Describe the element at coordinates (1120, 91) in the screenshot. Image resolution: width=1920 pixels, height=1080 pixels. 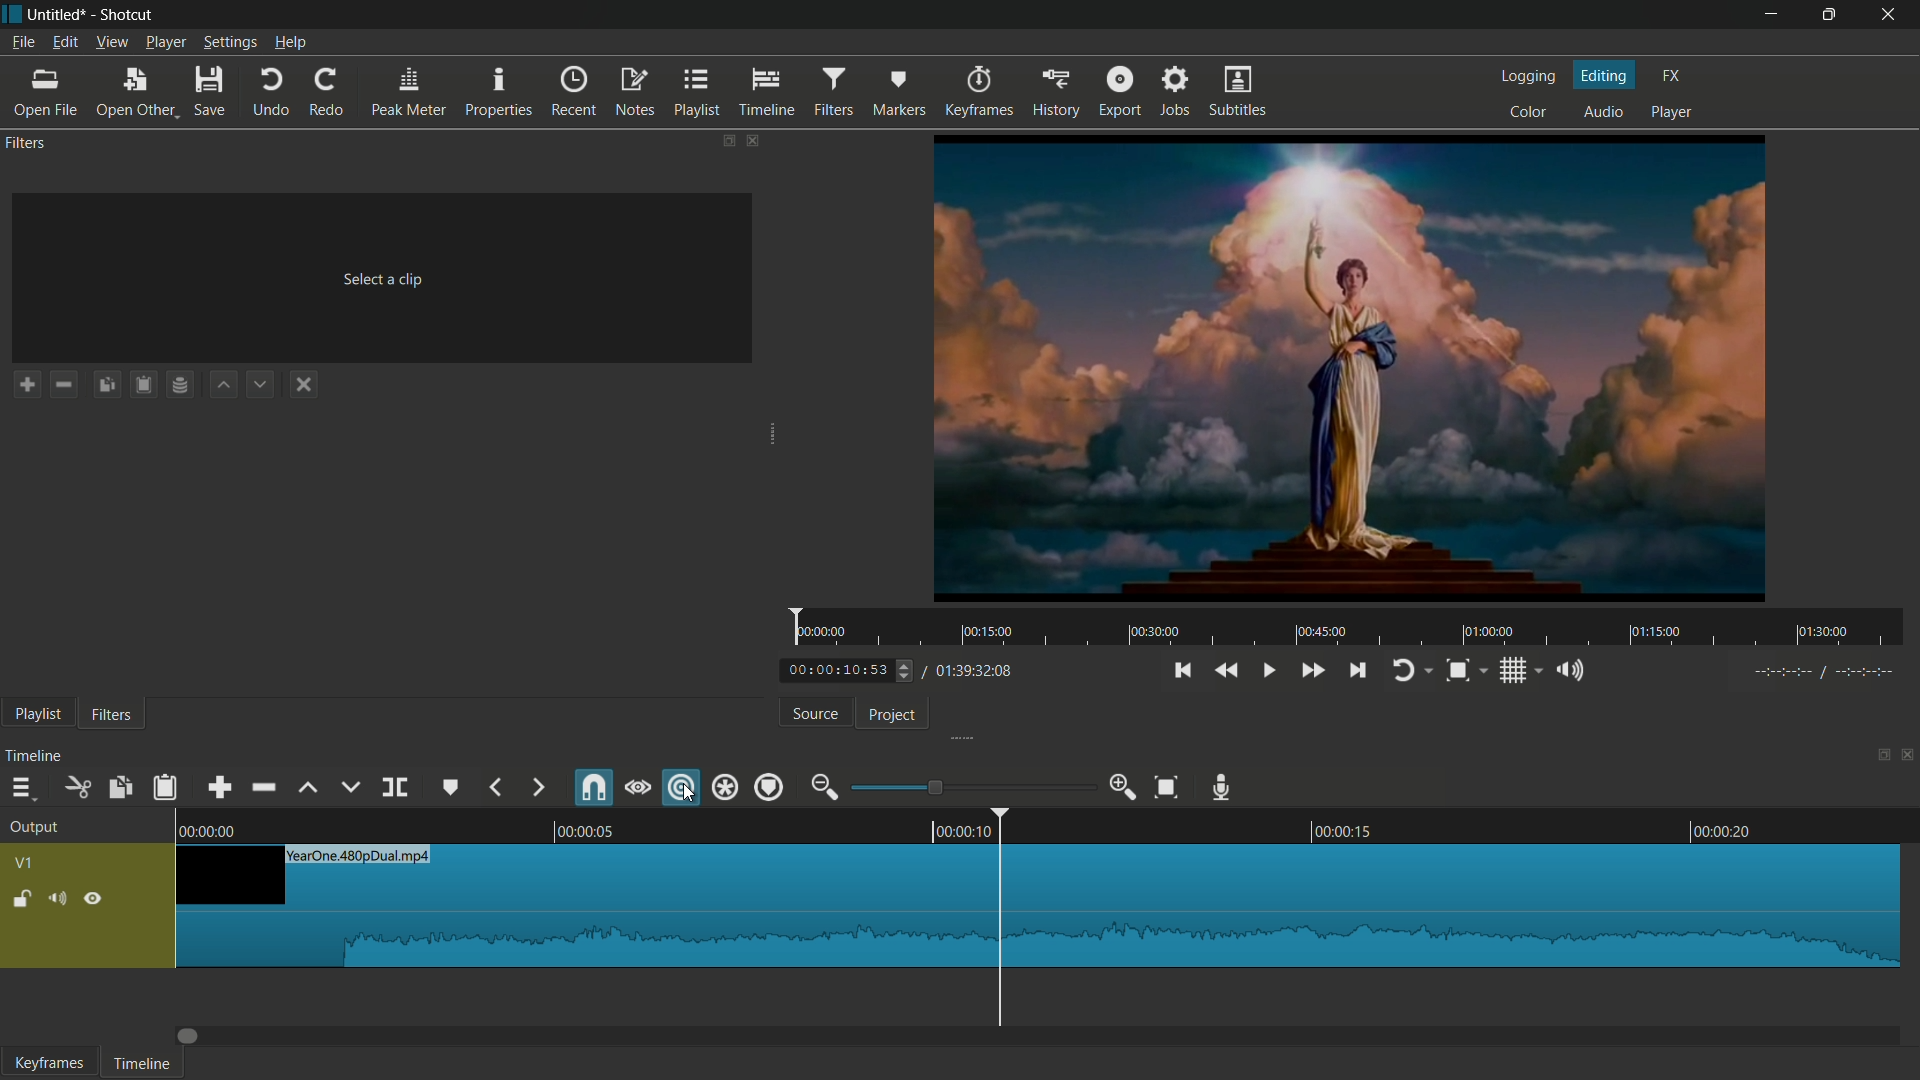
I see `export` at that location.